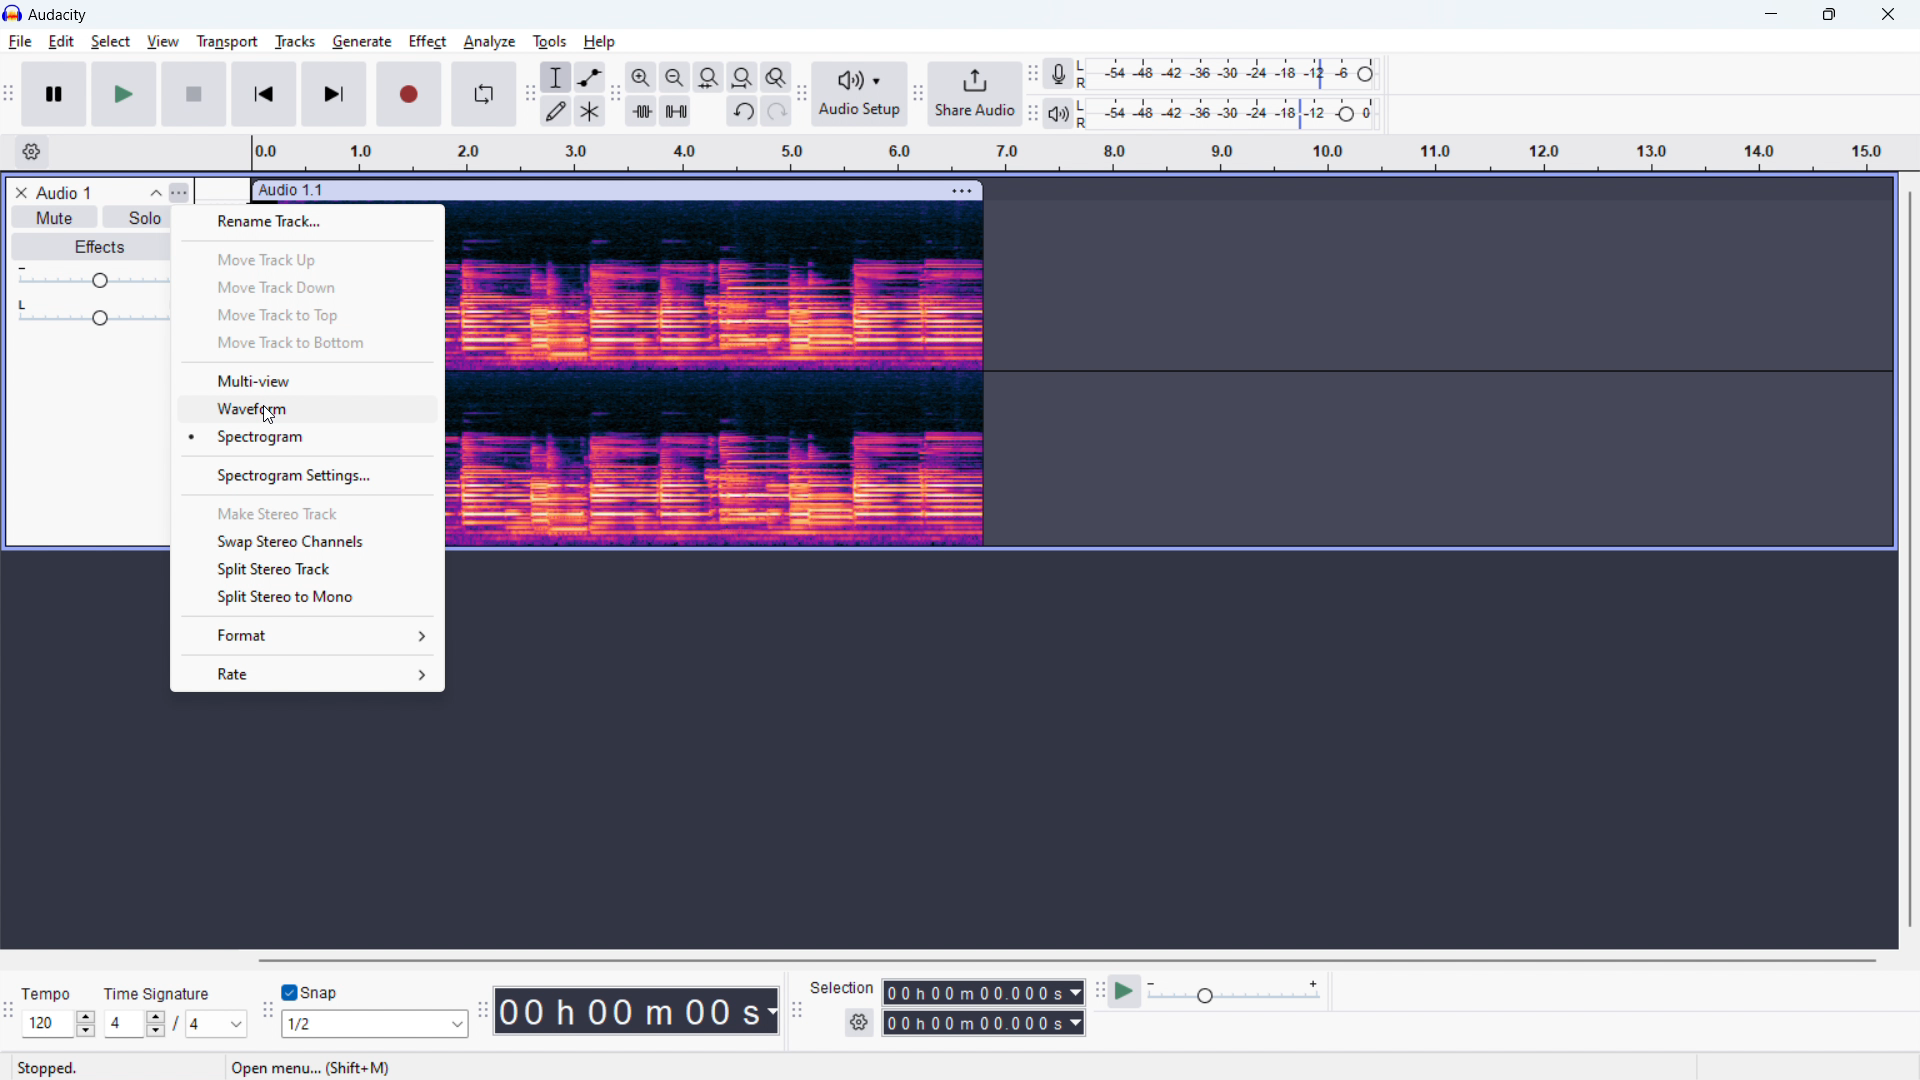 This screenshot has width=1920, height=1080. I want to click on gain, so click(94, 277).